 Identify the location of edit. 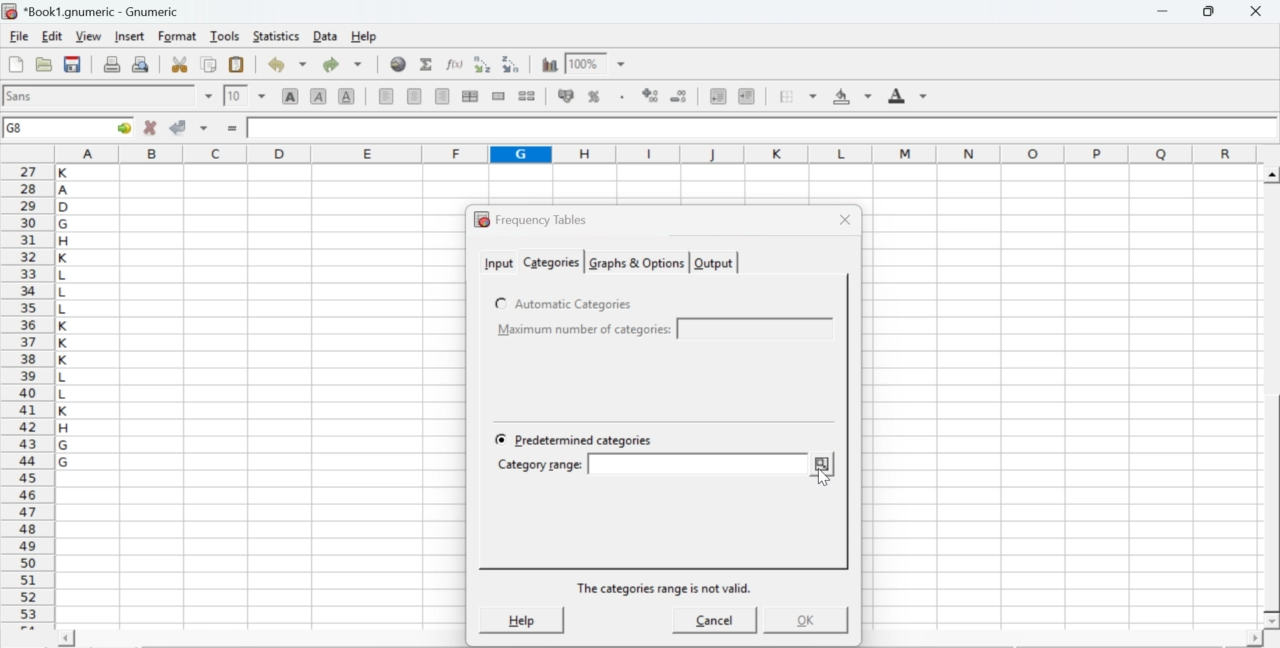
(52, 36).